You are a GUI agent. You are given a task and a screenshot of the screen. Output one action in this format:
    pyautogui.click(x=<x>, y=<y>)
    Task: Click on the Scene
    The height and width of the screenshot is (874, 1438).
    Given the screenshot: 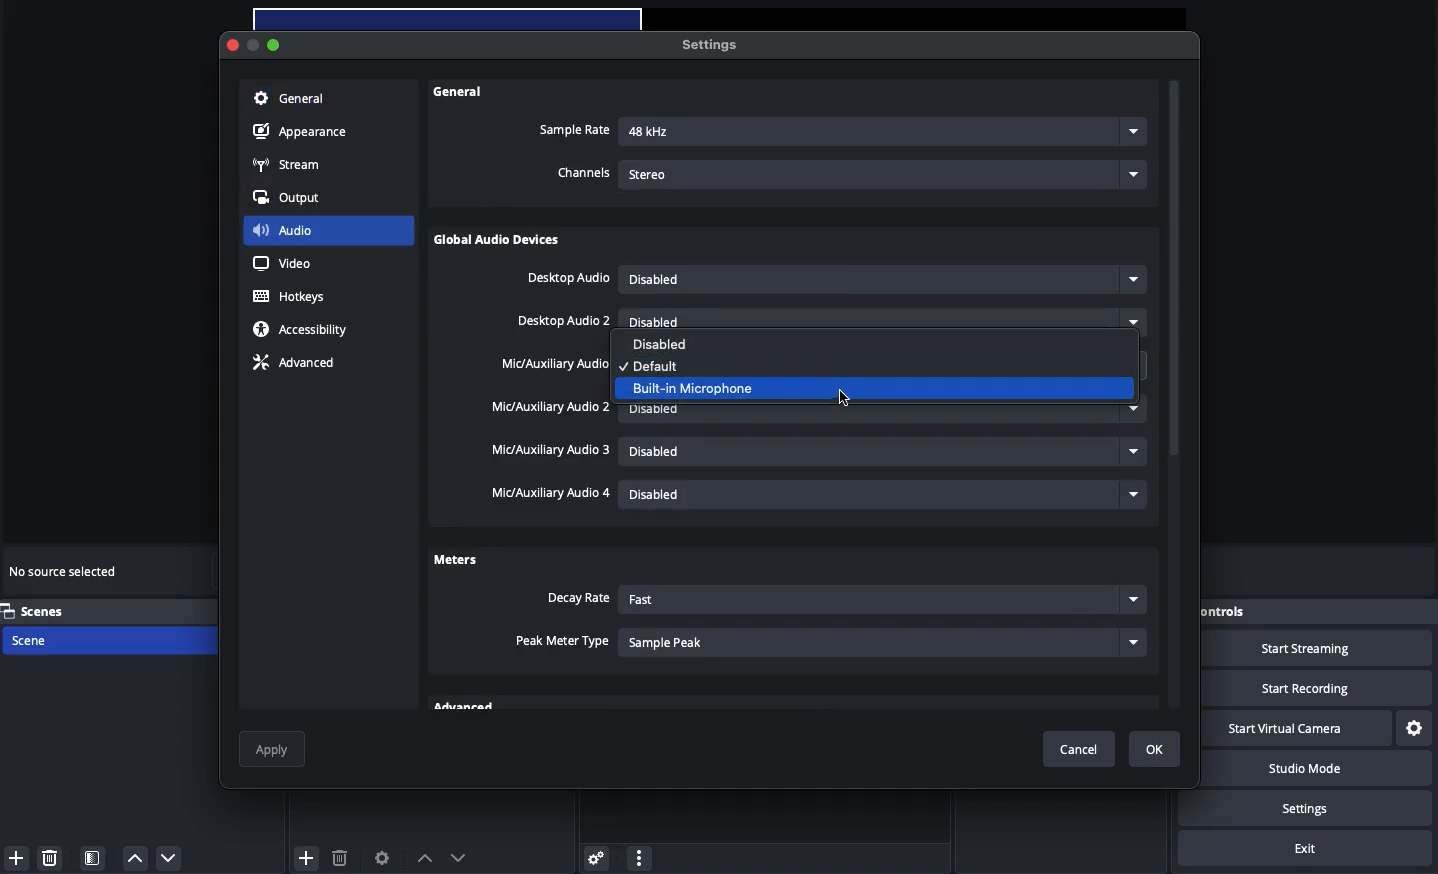 What is the action you would take?
    pyautogui.click(x=52, y=641)
    